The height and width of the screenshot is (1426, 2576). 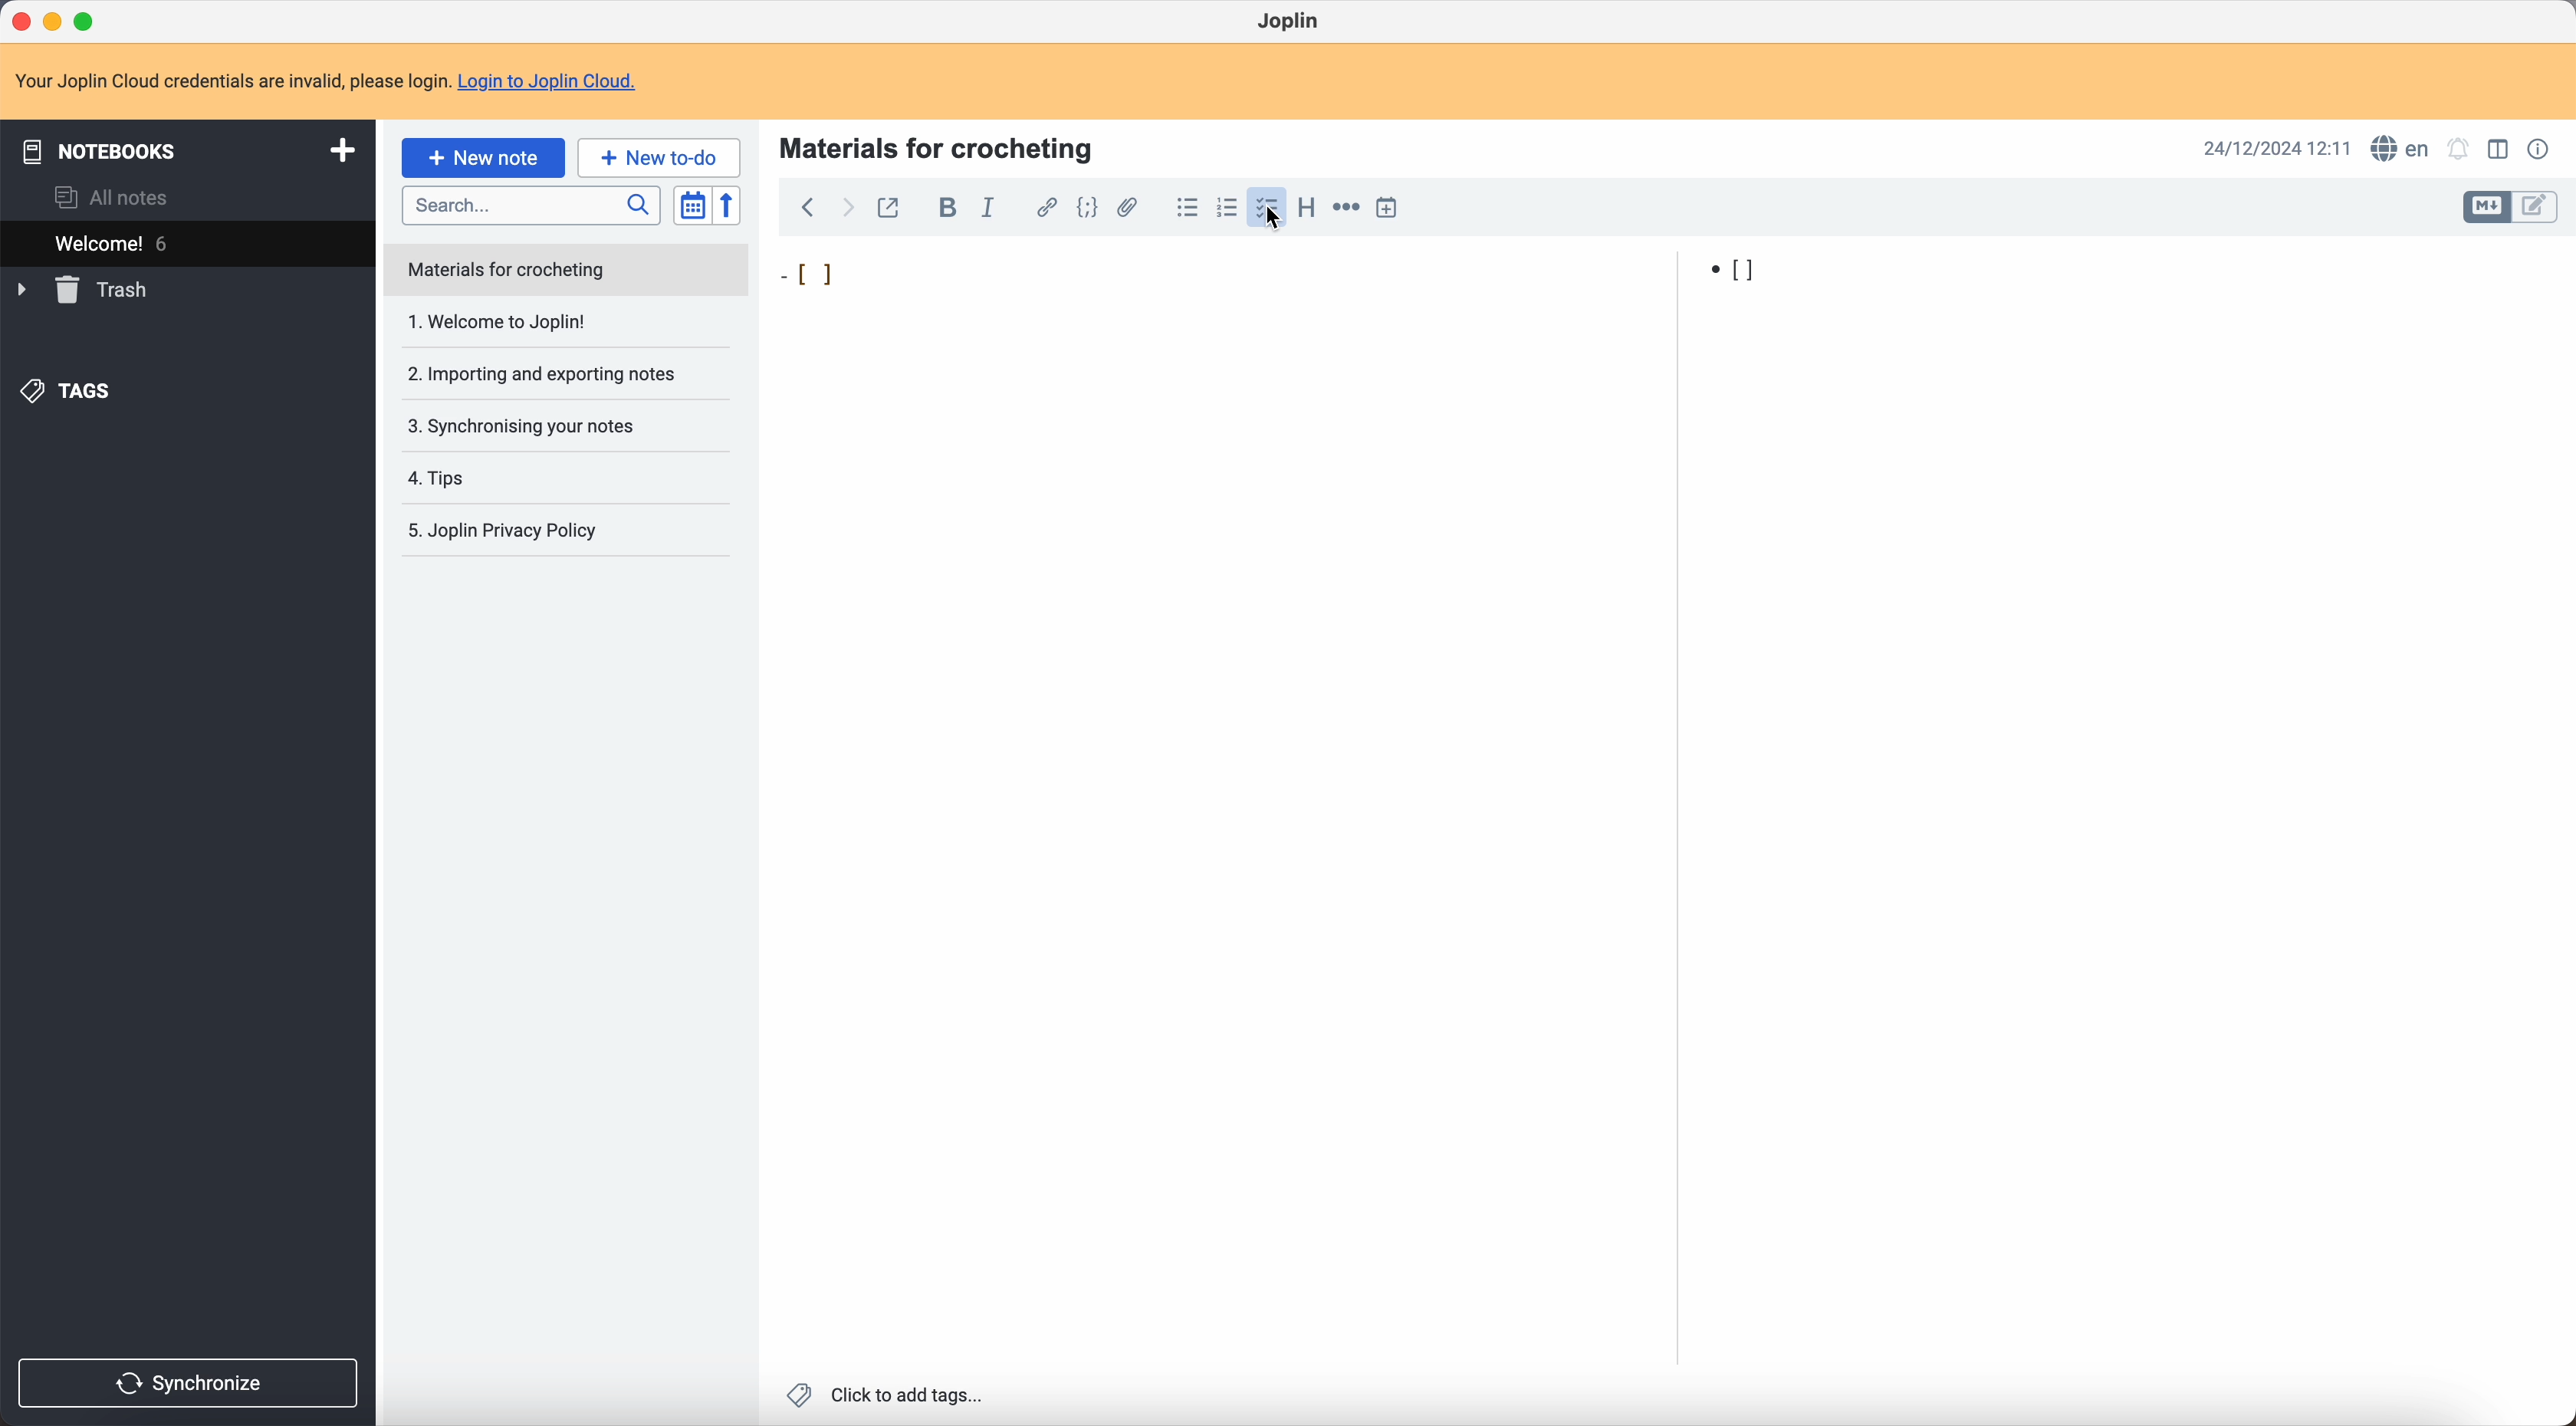 What do you see at coordinates (659, 156) in the screenshot?
I see `new to-do` at bounding box center [659, 156].